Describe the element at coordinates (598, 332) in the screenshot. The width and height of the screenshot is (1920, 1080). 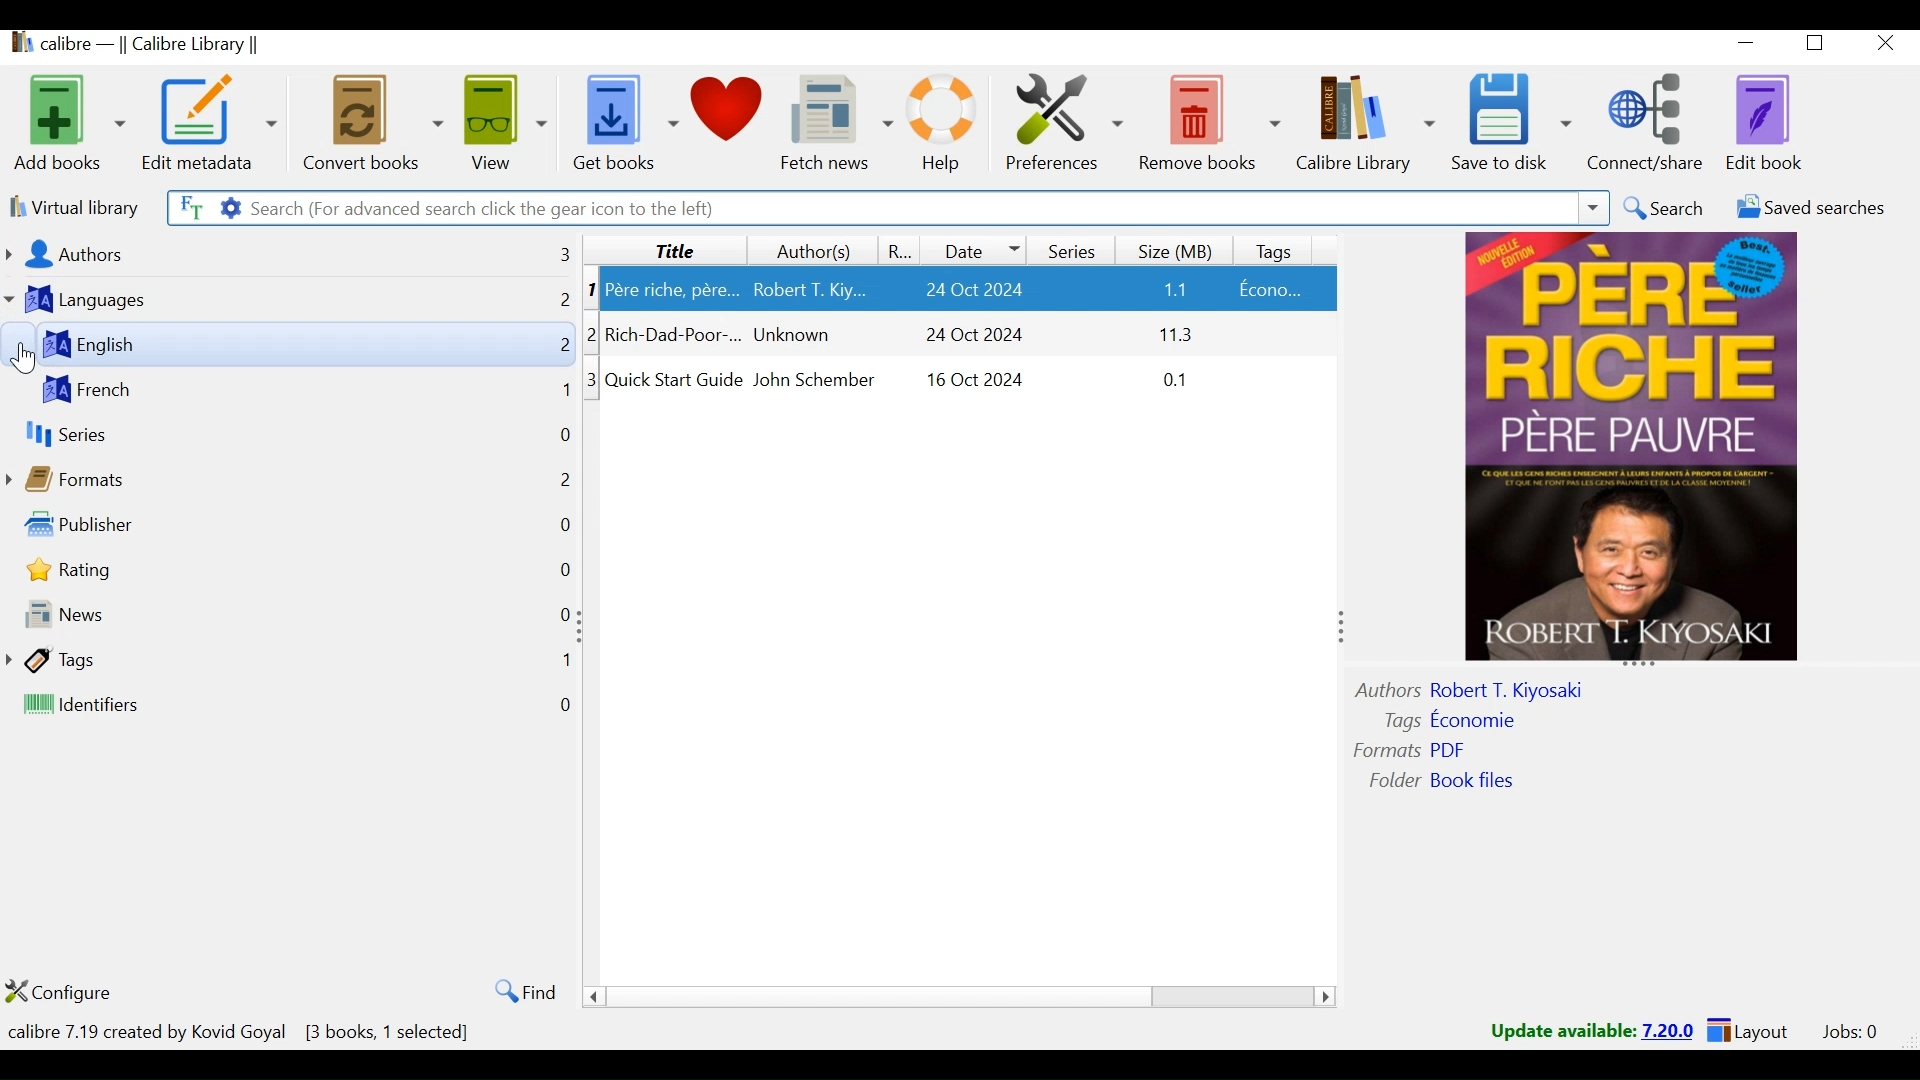
I see `2` at that location.